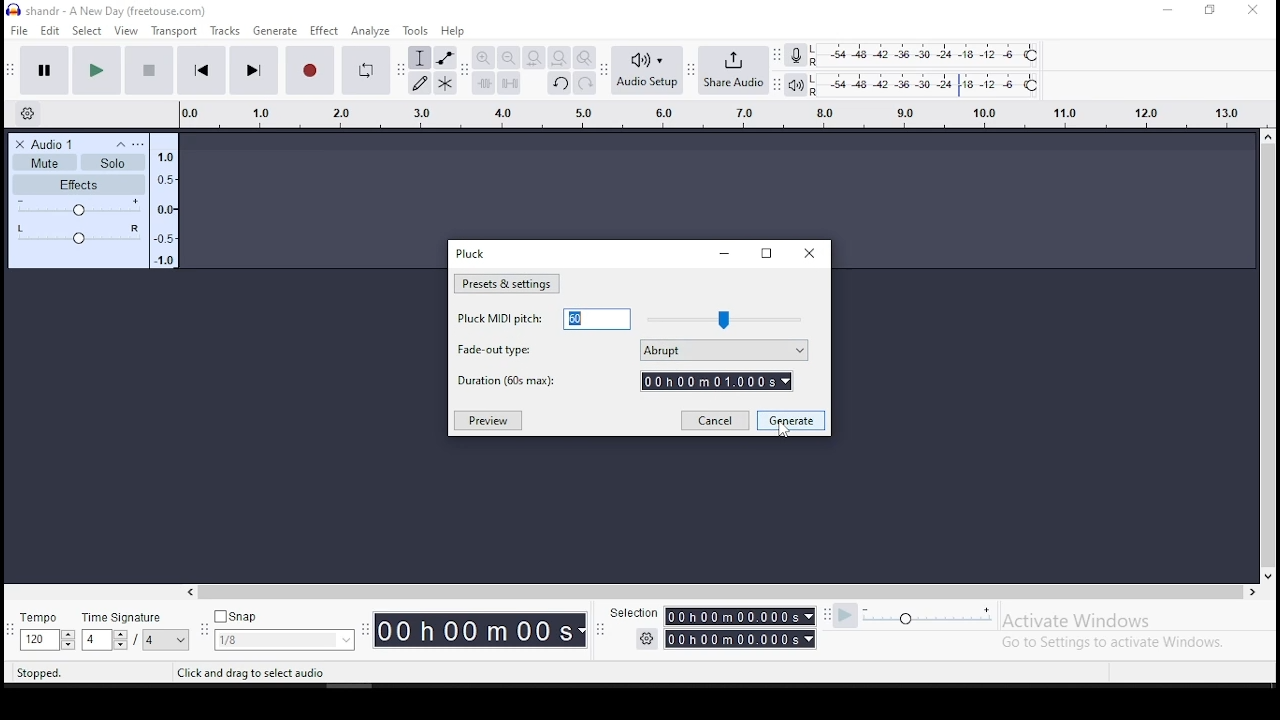 The image size is (1280, 720). Describe the element at coordinates (78, 207) in the screenshot. I see `volume` at that location.